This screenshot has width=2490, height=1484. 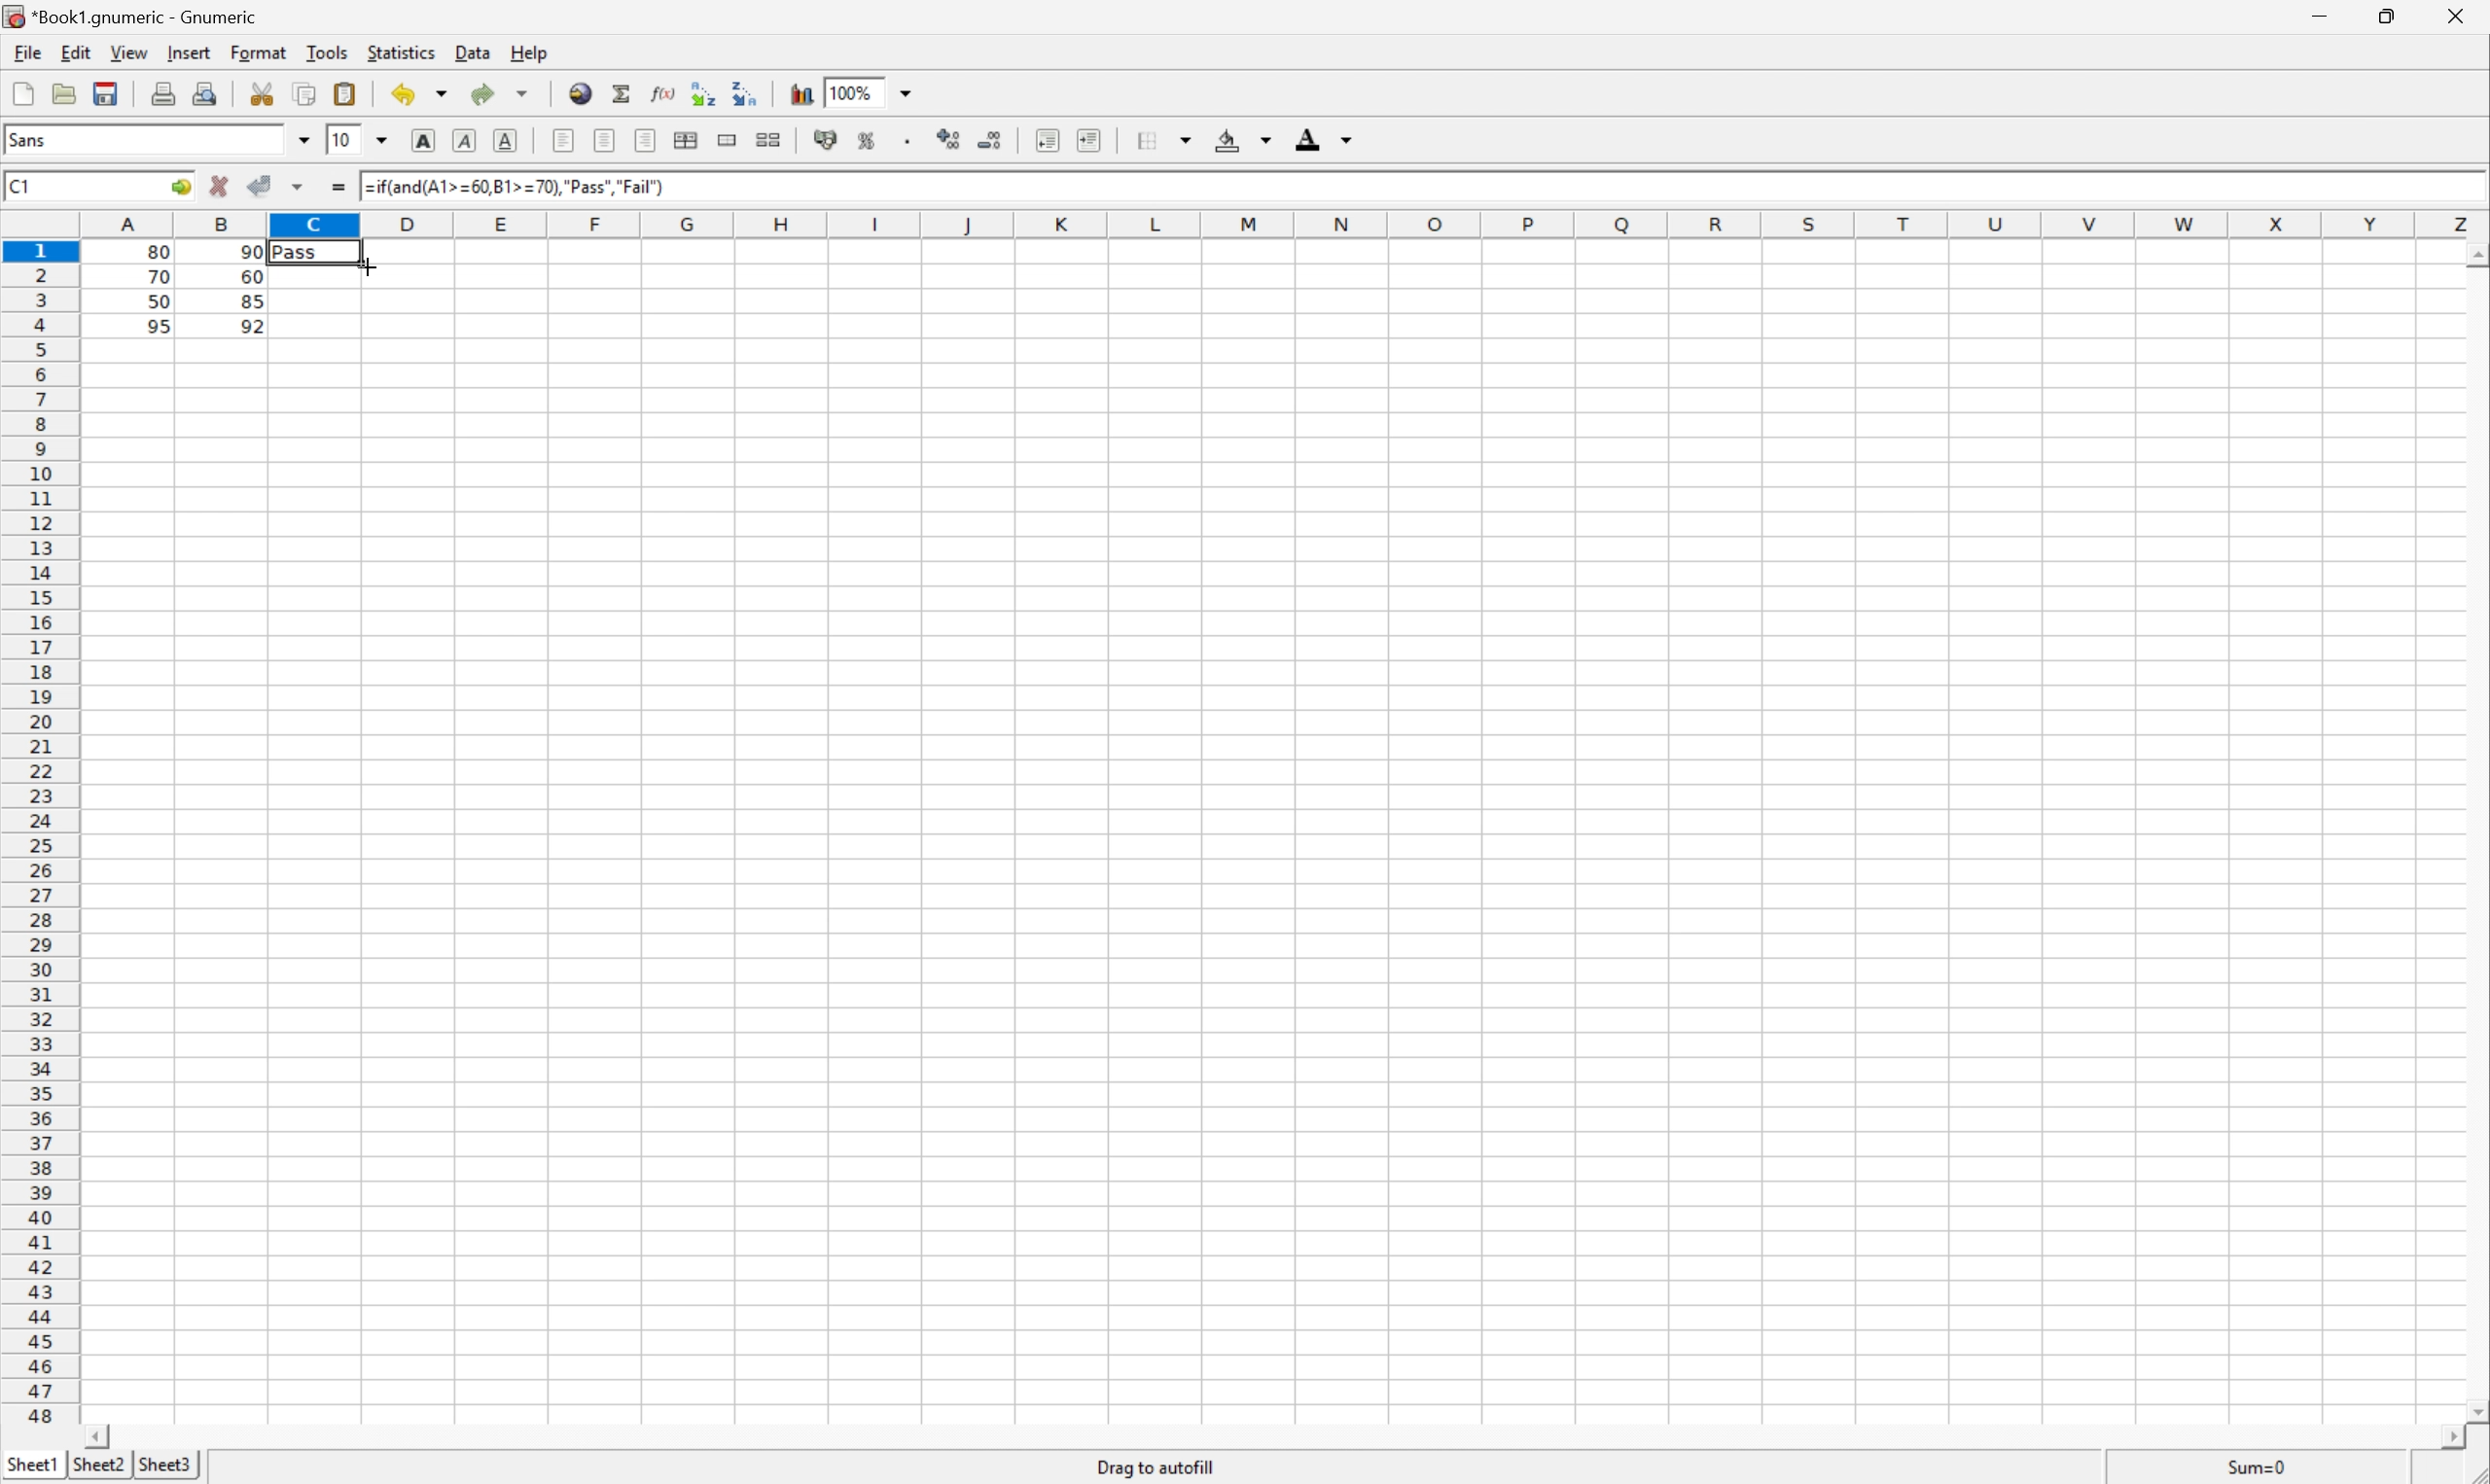 I want to click on Accept changes, so click(x=257, y=186).